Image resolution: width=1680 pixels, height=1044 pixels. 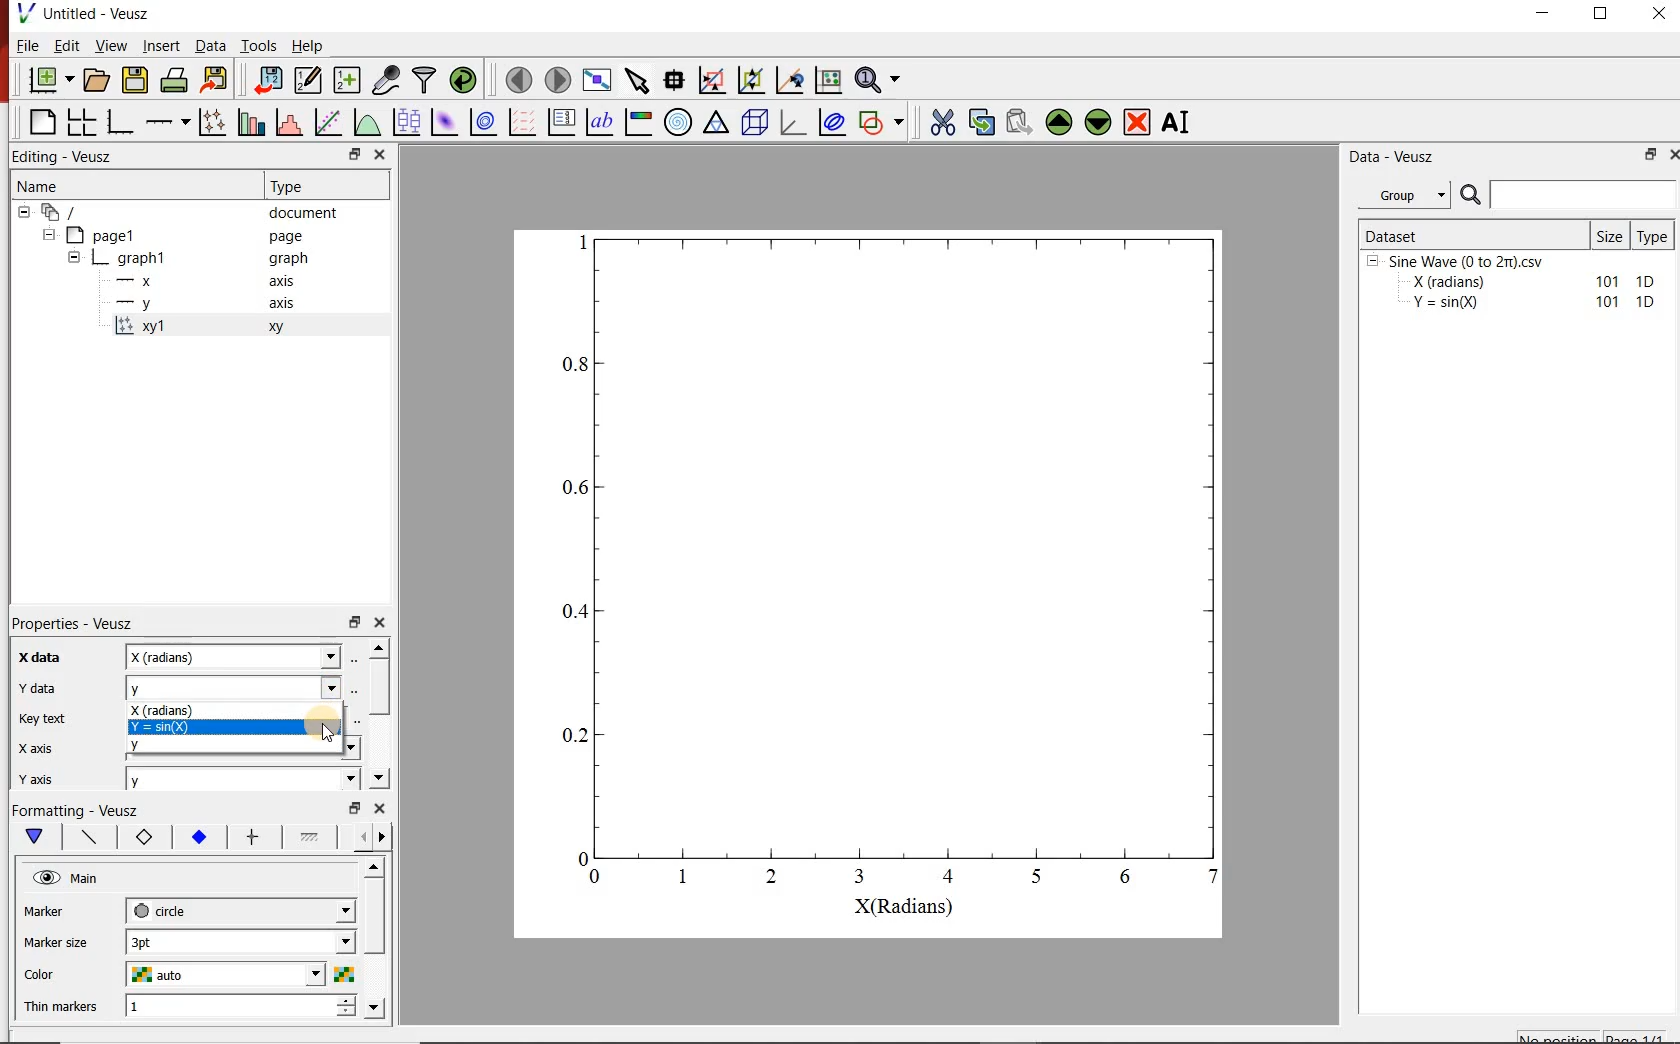 I want to click on edit and enter new datasets, so click(x=309, y=80).